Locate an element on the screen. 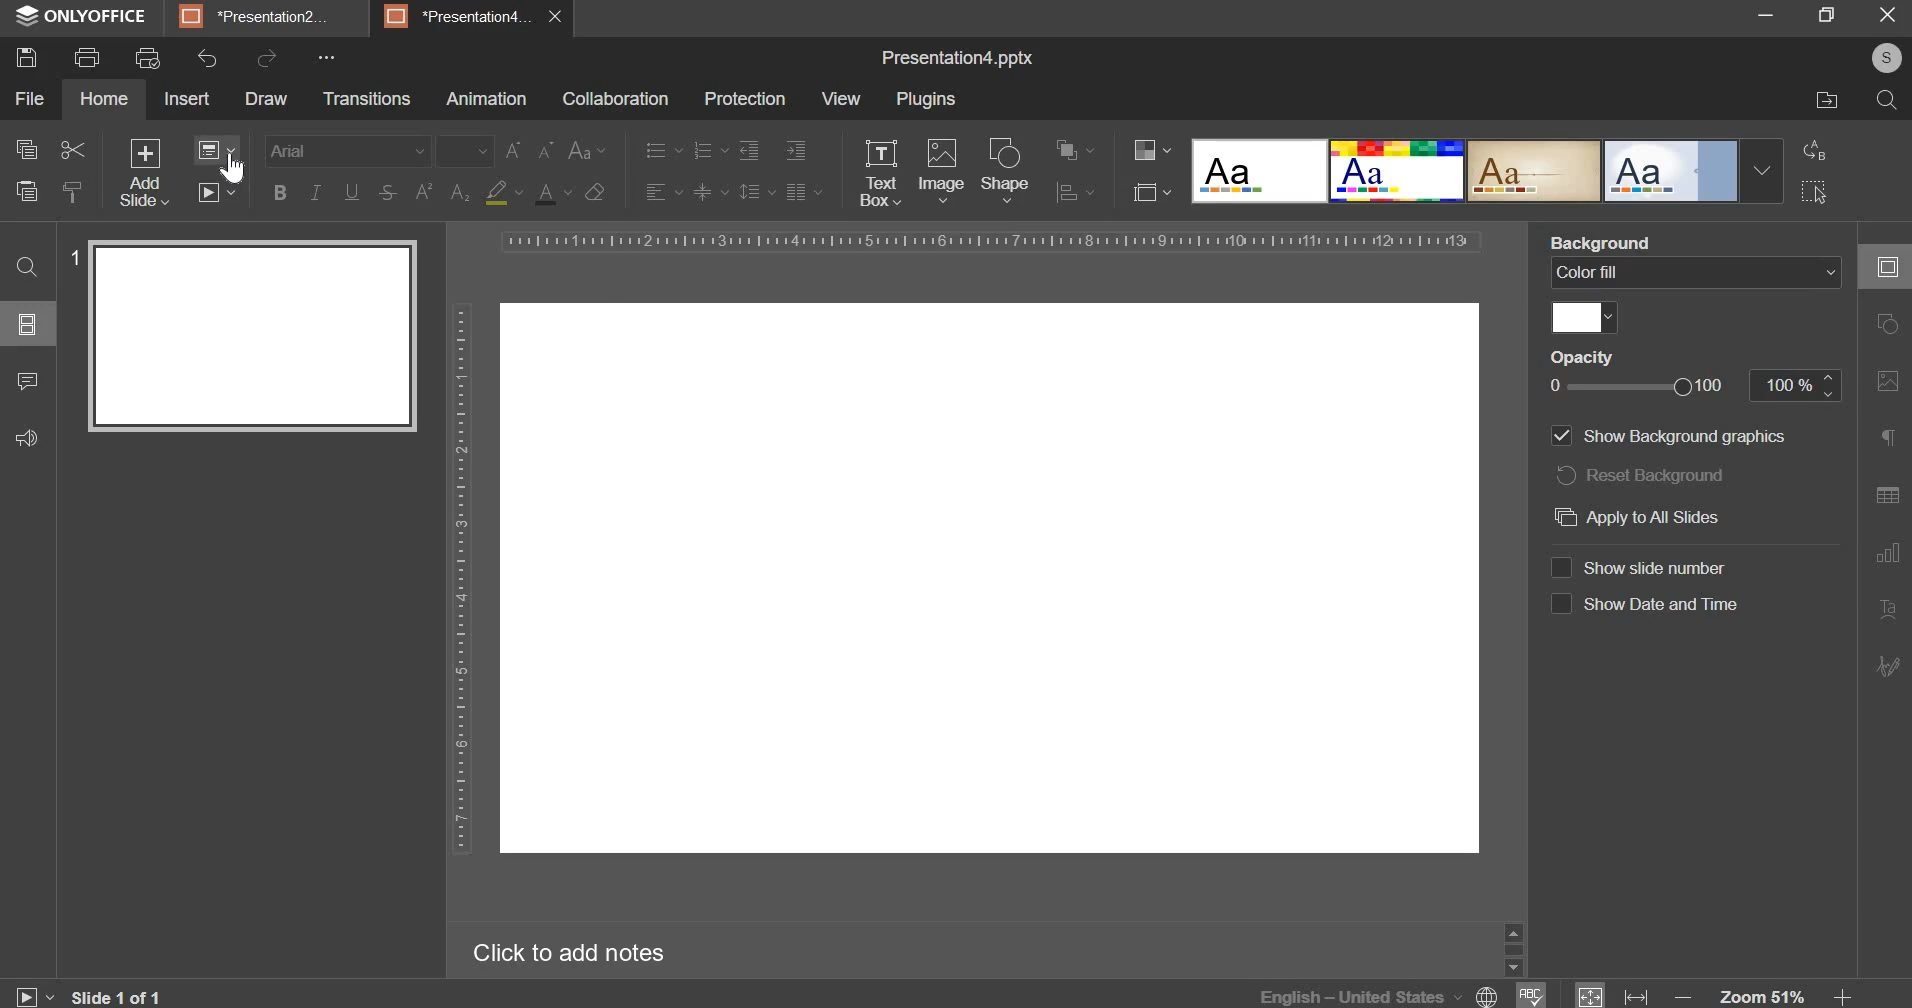 Image resolution: width=1912 pixels, height=1008 pixels. show slide number is located at coordinates (1666, 567).